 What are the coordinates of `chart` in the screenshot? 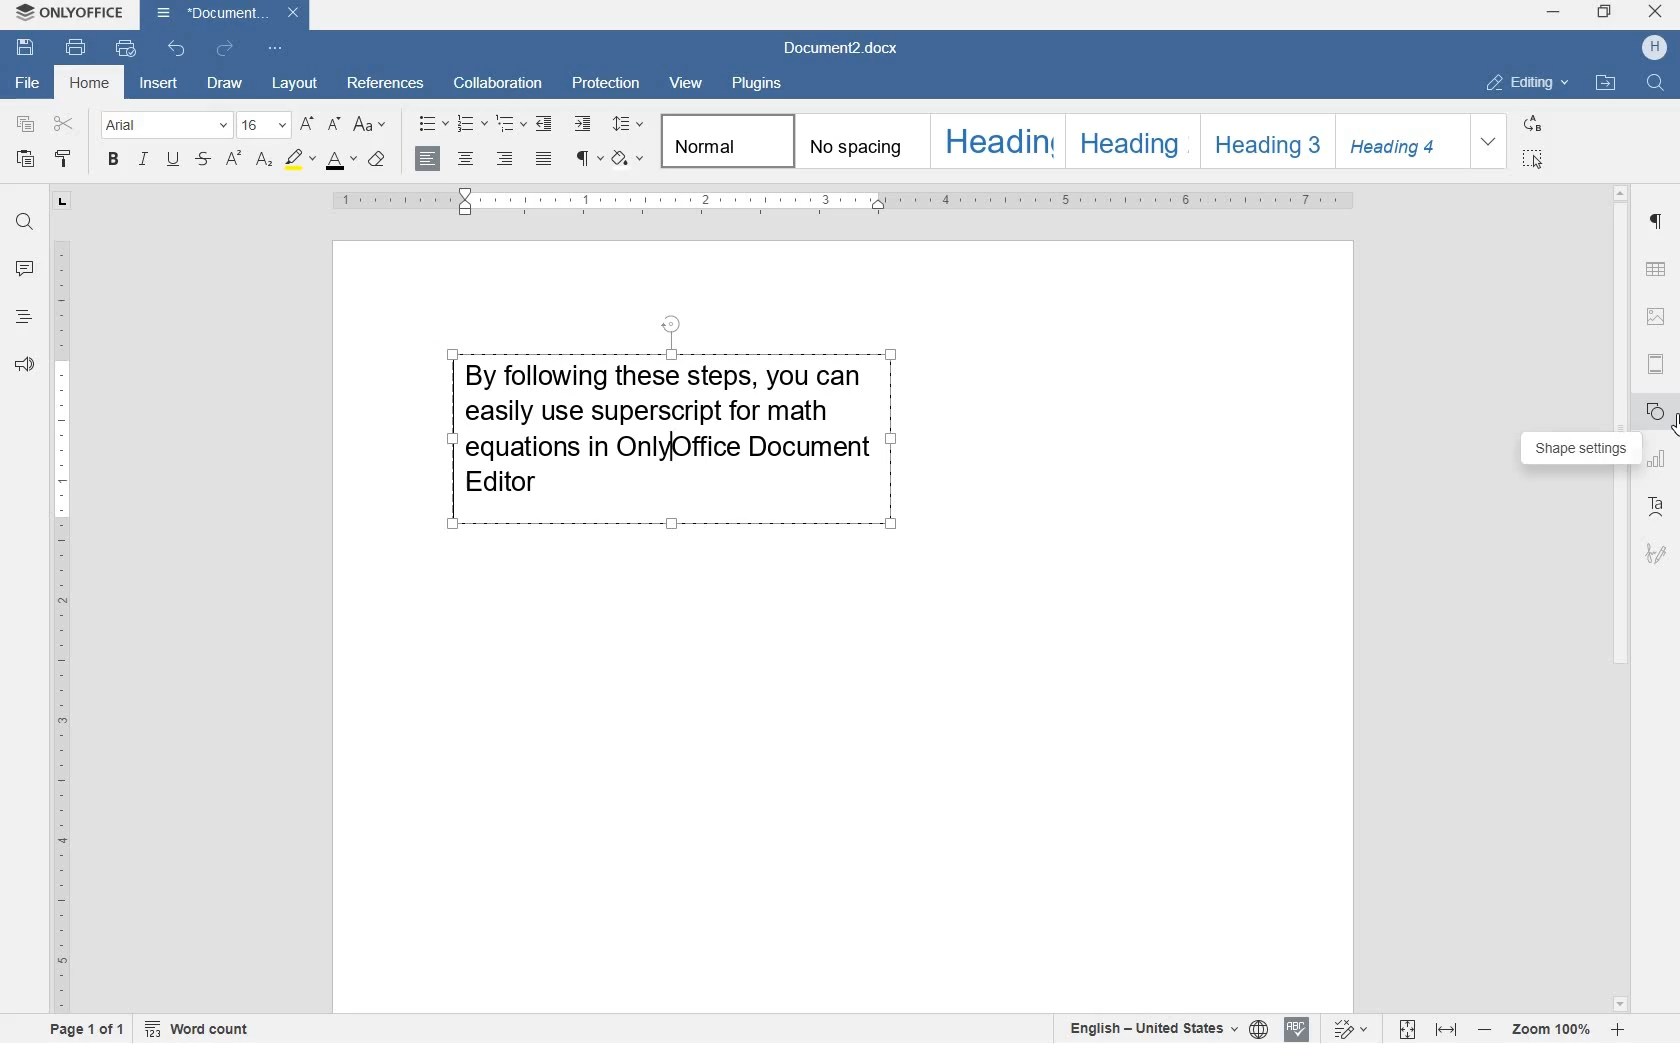 It's located at (1656, 460).